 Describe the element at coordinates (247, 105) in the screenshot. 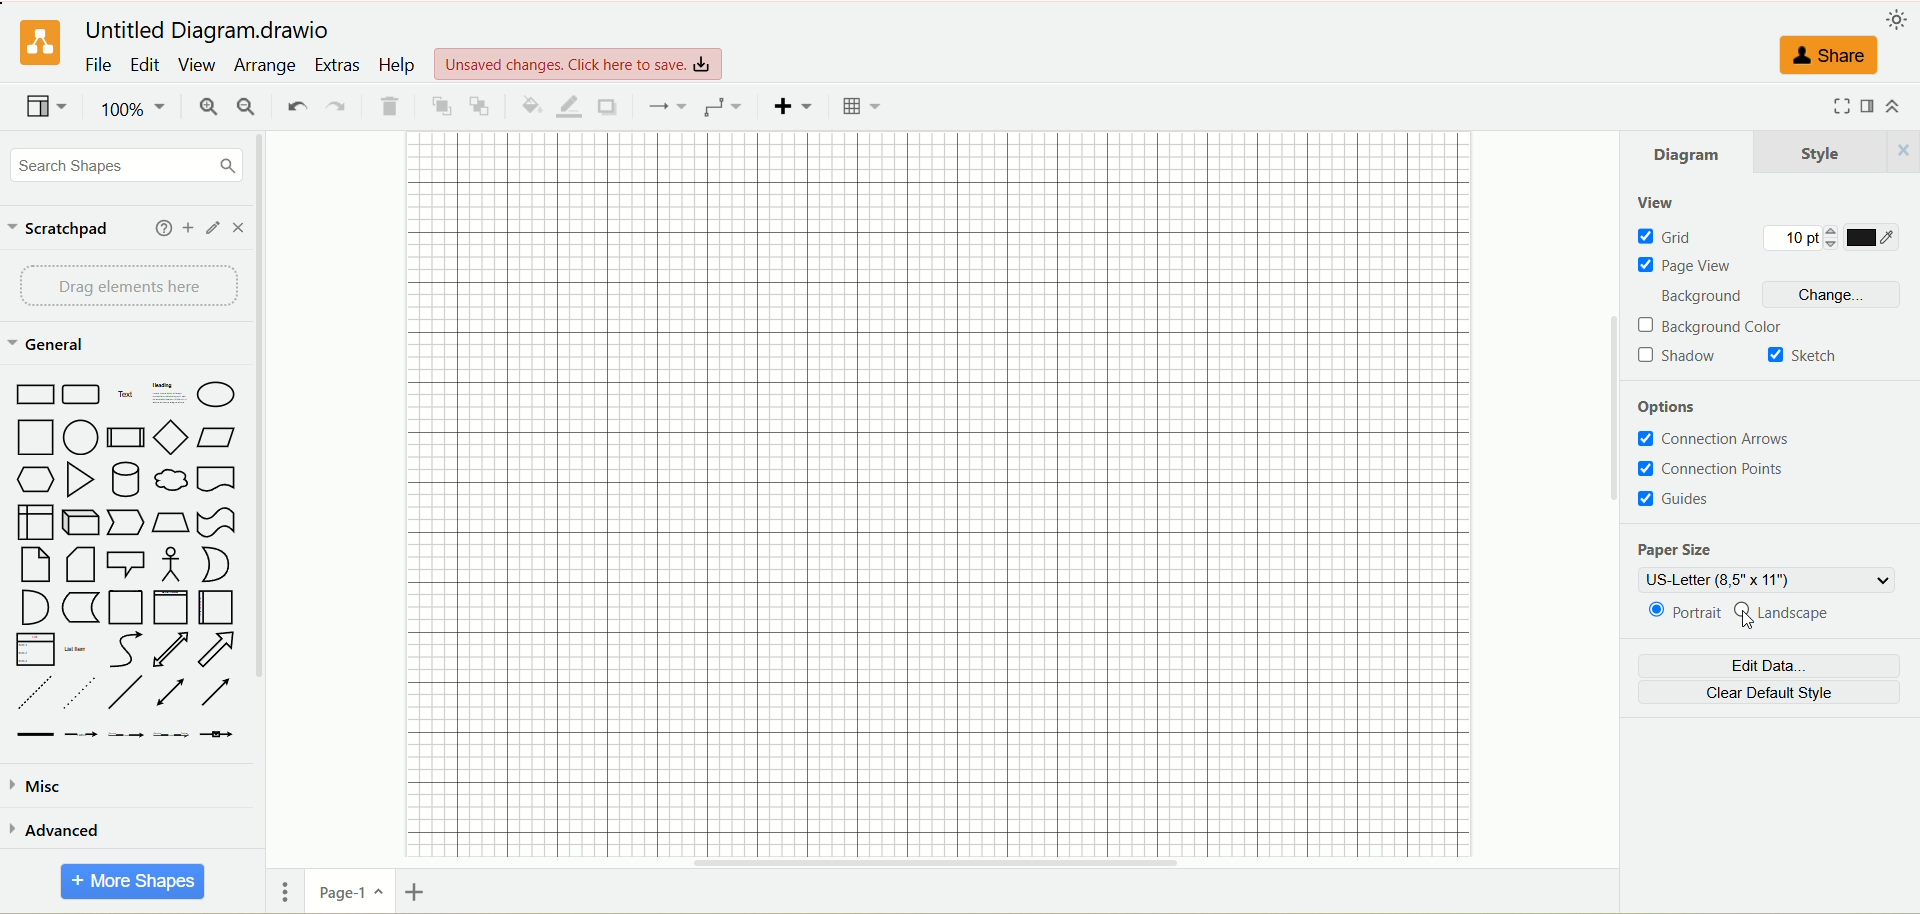

I see `zoom out` at that location.